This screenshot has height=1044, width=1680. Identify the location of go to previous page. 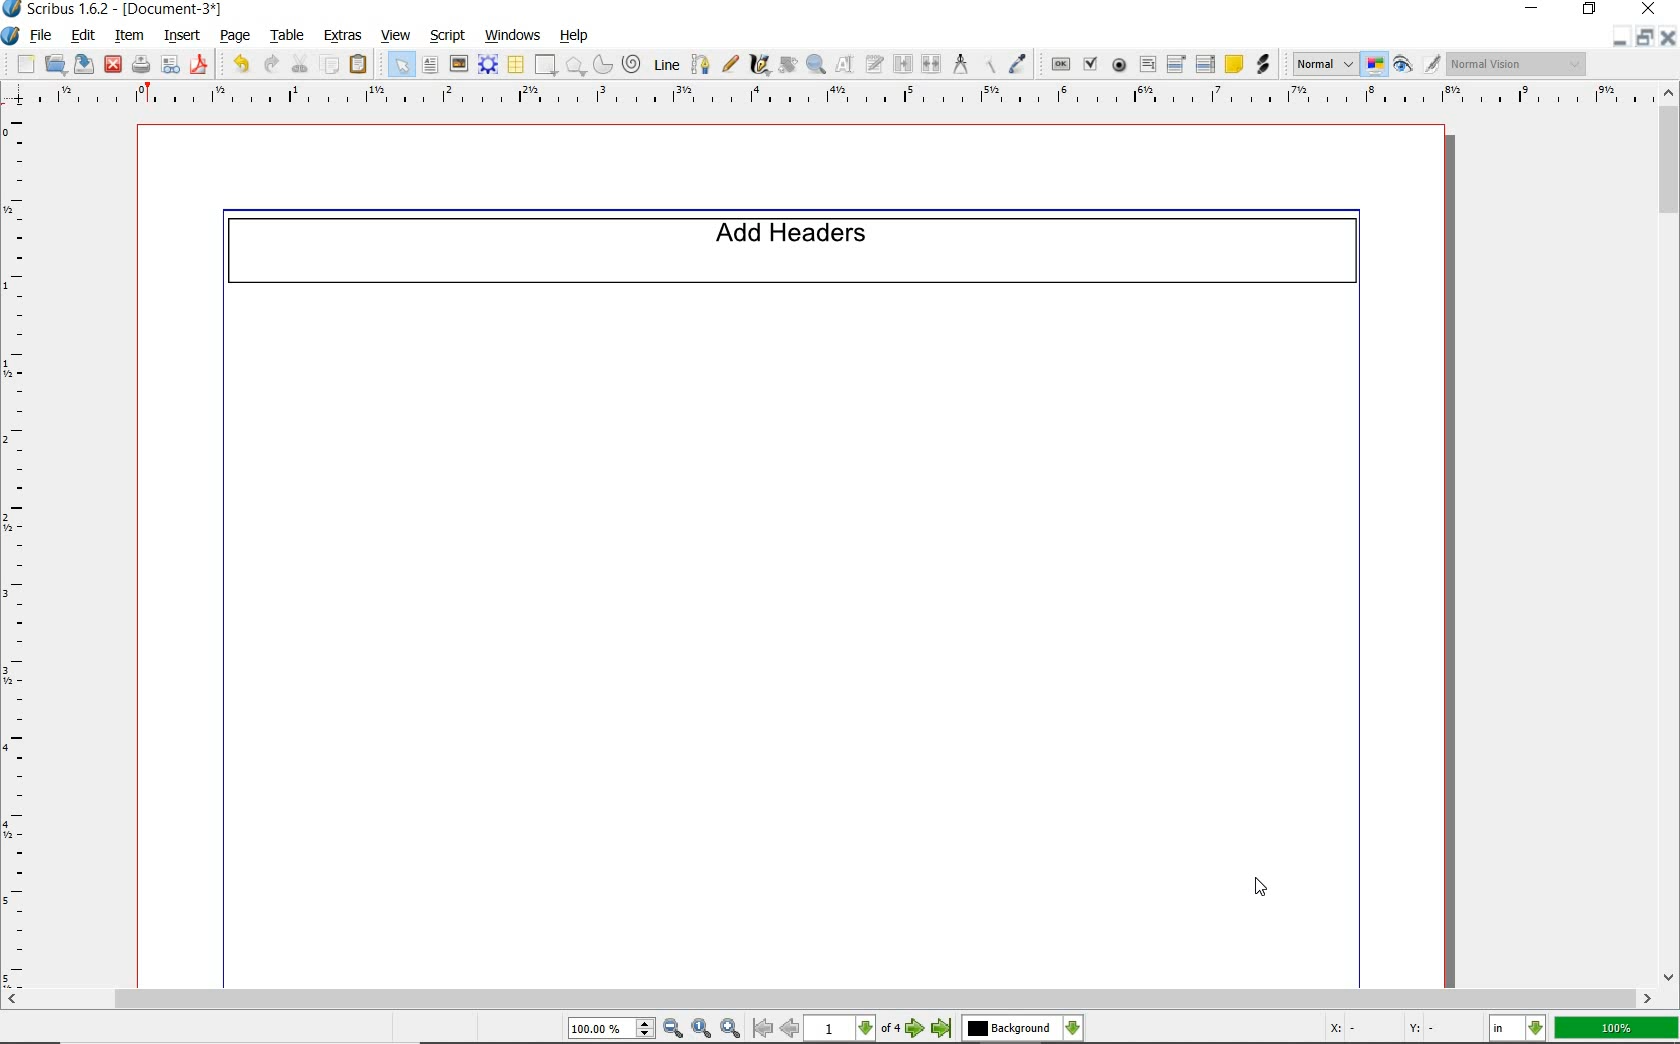
(791, 1029).